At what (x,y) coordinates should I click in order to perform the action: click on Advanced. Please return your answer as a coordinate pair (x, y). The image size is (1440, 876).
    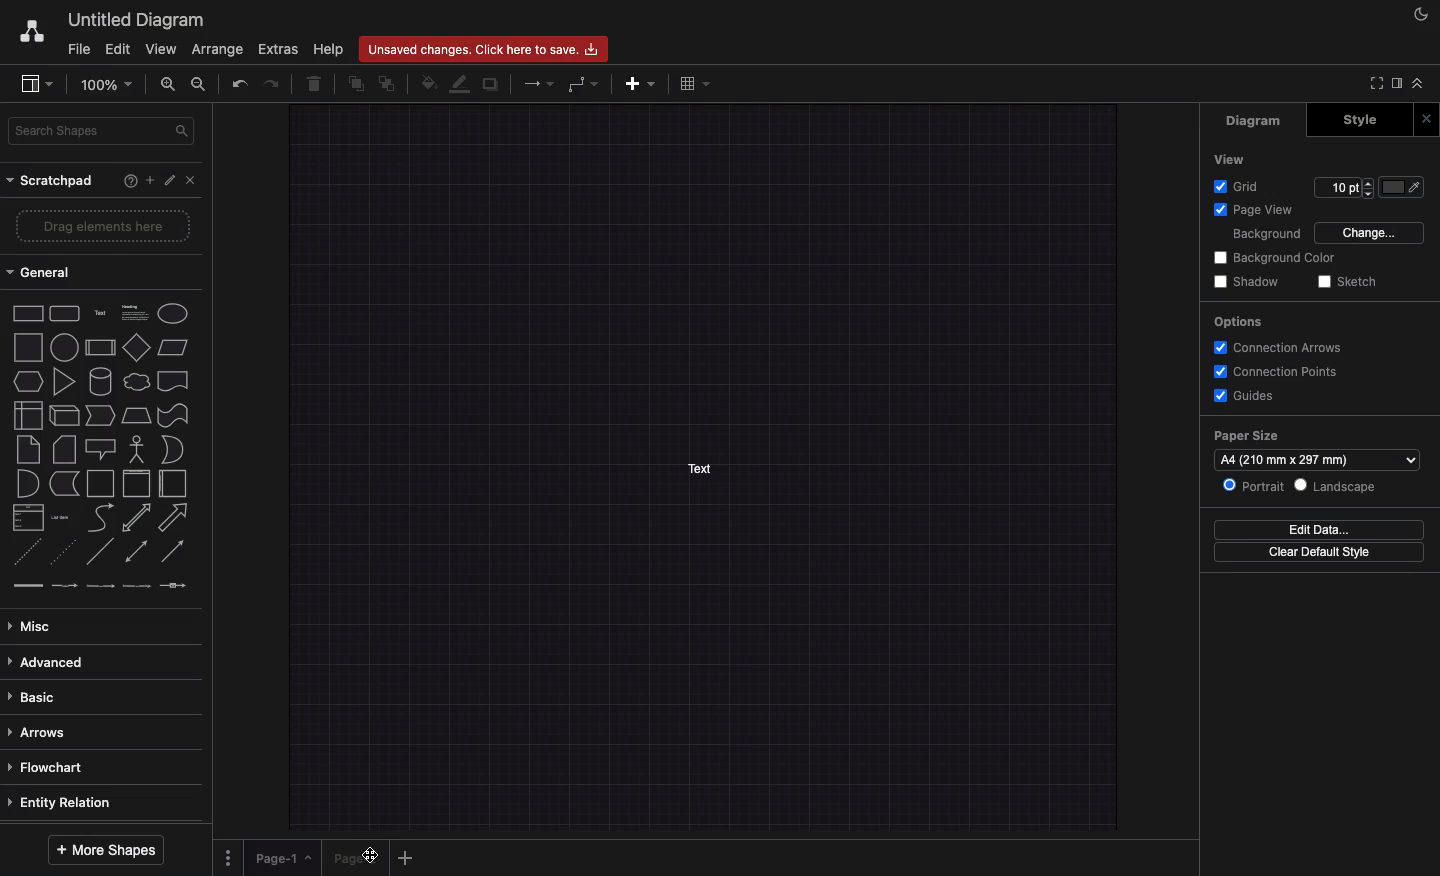
    Looking at the image, I should click on (52, 662).